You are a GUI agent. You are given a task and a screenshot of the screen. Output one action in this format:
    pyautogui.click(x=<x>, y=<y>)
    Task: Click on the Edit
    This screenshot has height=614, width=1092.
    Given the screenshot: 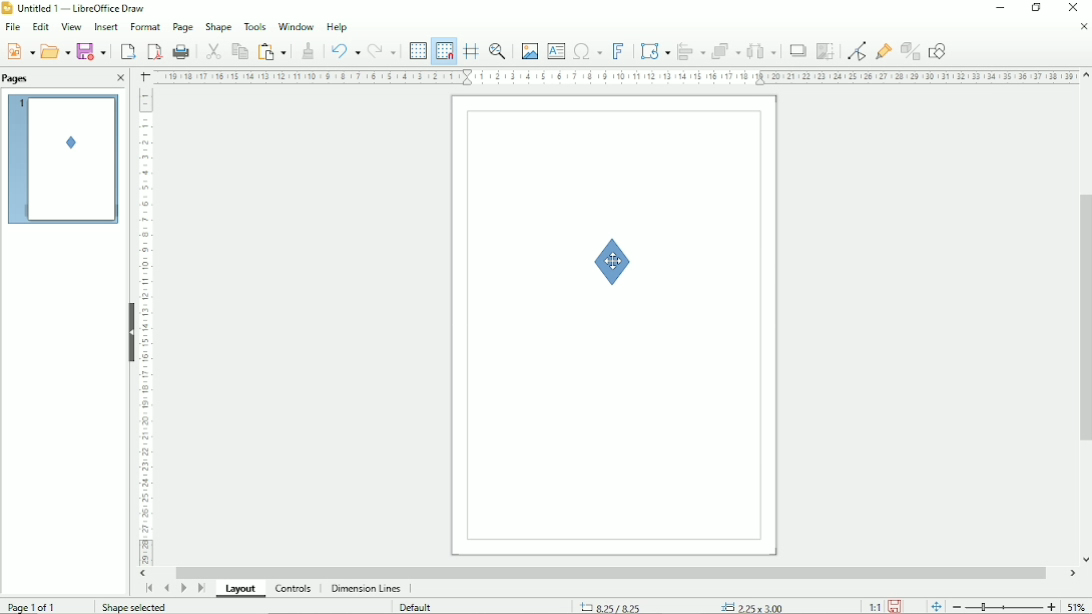 What is the action you would take?
    pyautogui.click(x=40, y=27)
    